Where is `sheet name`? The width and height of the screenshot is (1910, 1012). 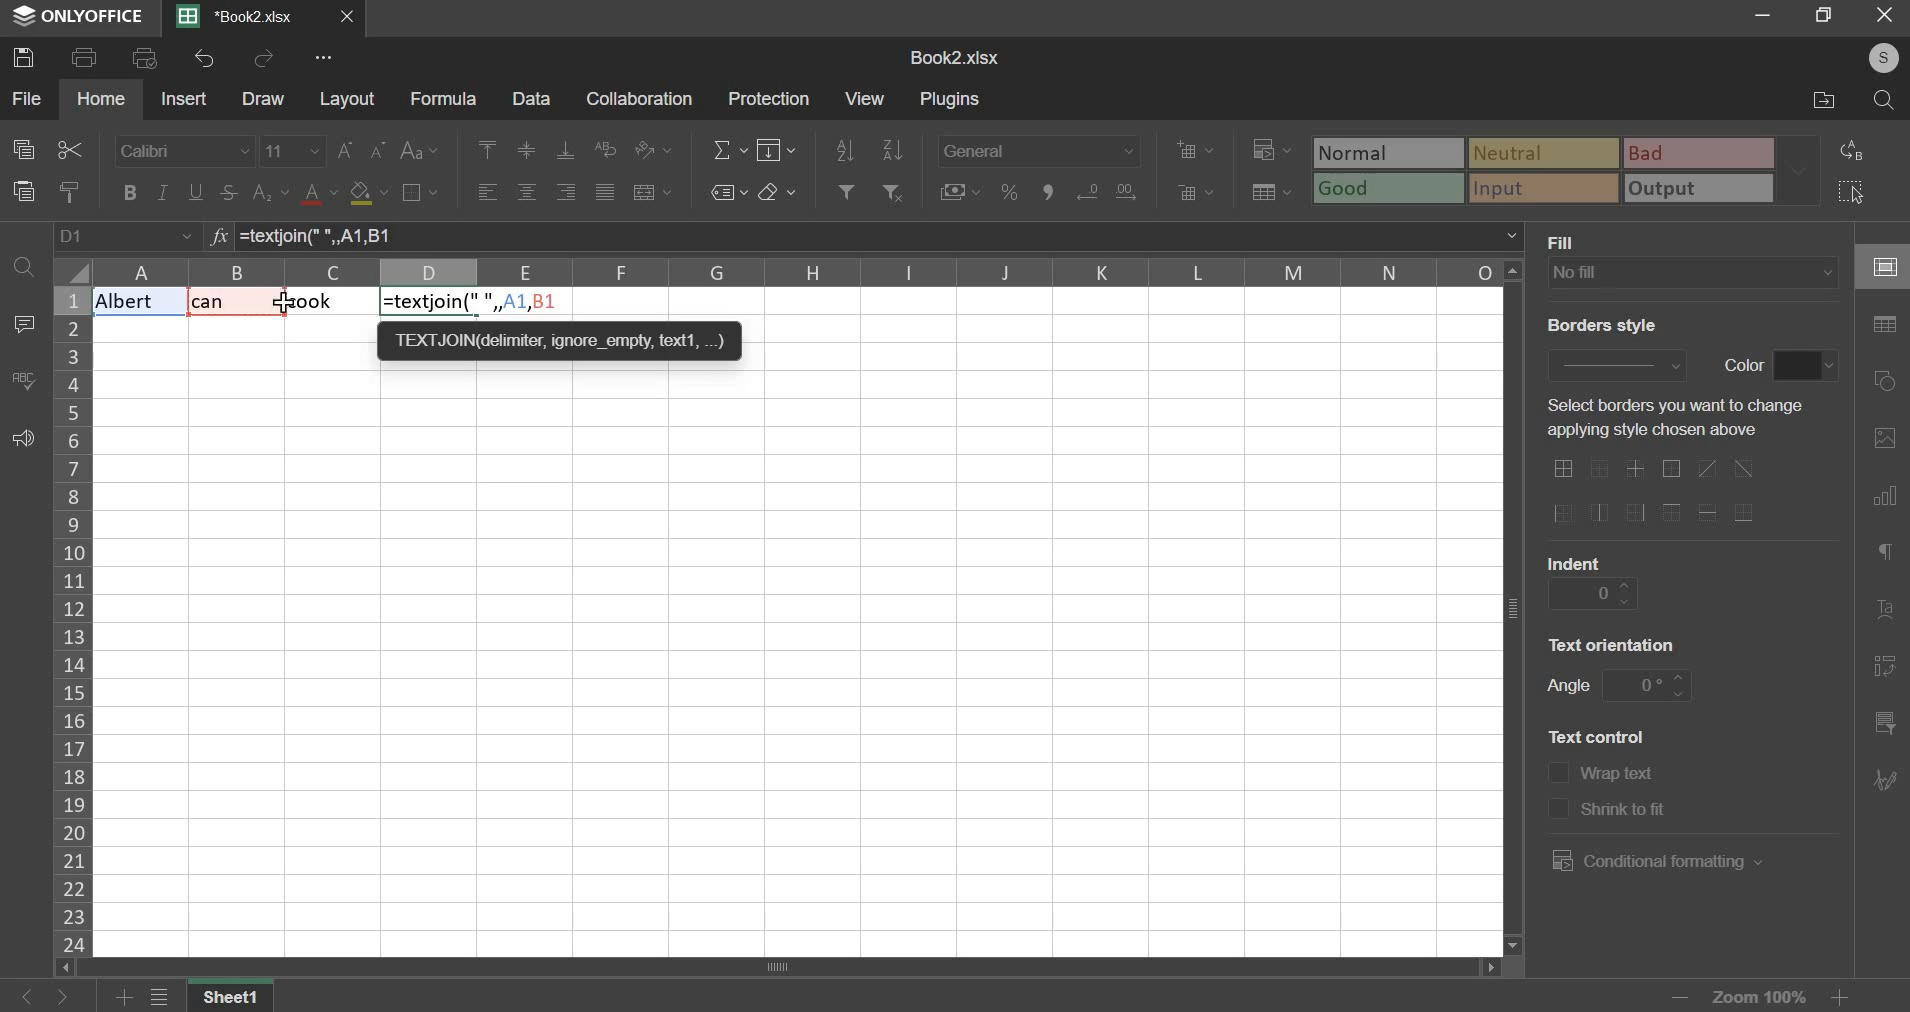
sheet name is located at coordinates (237, 998).